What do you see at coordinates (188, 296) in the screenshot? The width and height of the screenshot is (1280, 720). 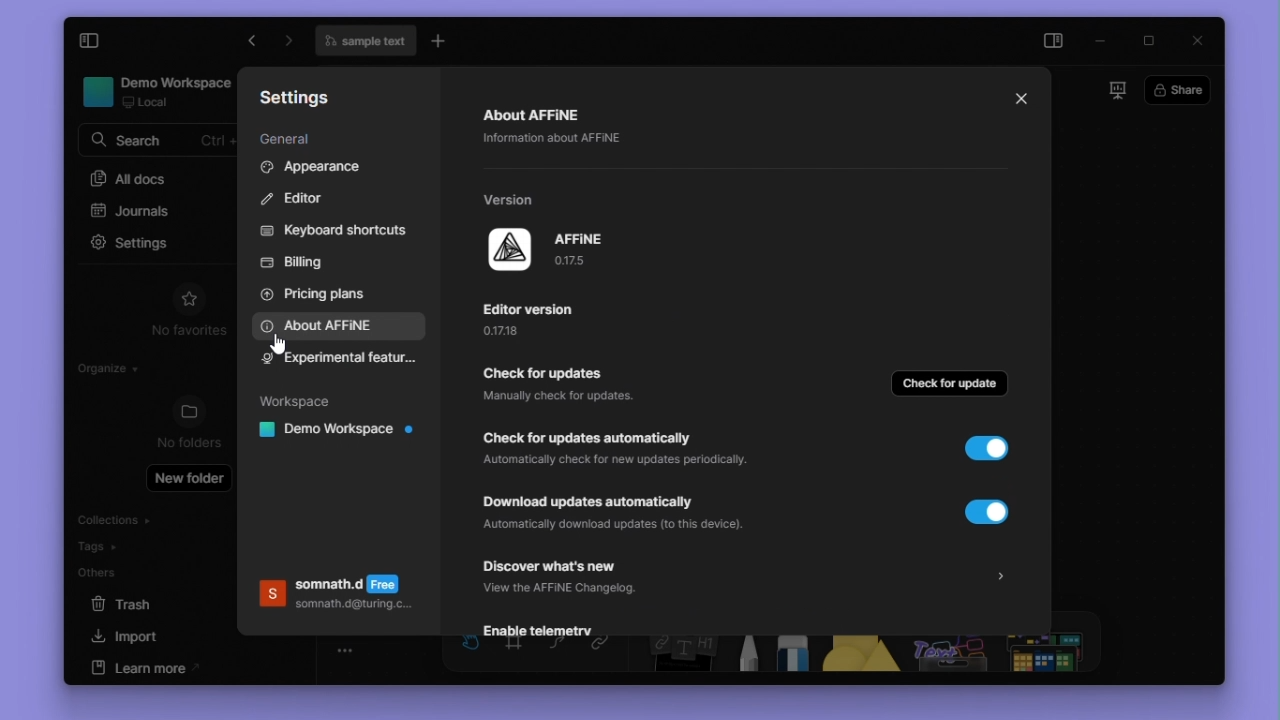 I see `favourites` at bounding box center [188, 296].